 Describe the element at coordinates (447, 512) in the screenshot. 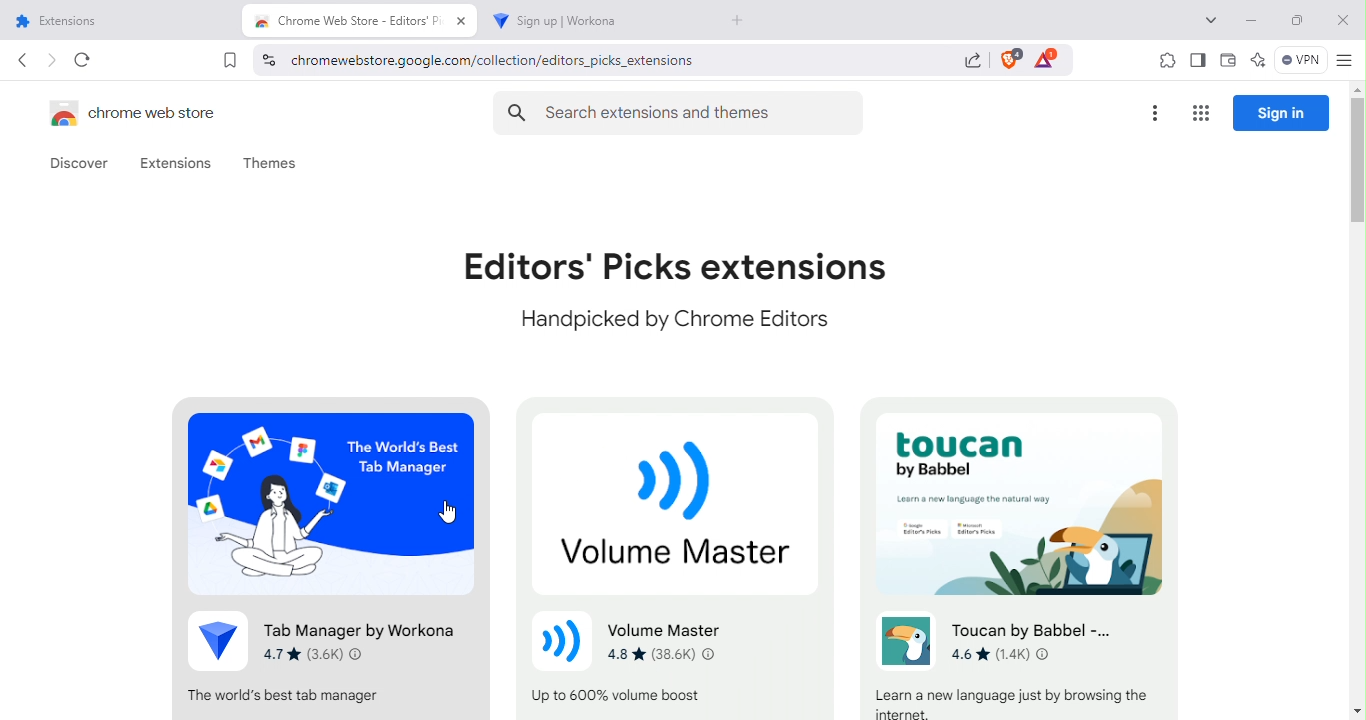

I see `cursor` at that location.